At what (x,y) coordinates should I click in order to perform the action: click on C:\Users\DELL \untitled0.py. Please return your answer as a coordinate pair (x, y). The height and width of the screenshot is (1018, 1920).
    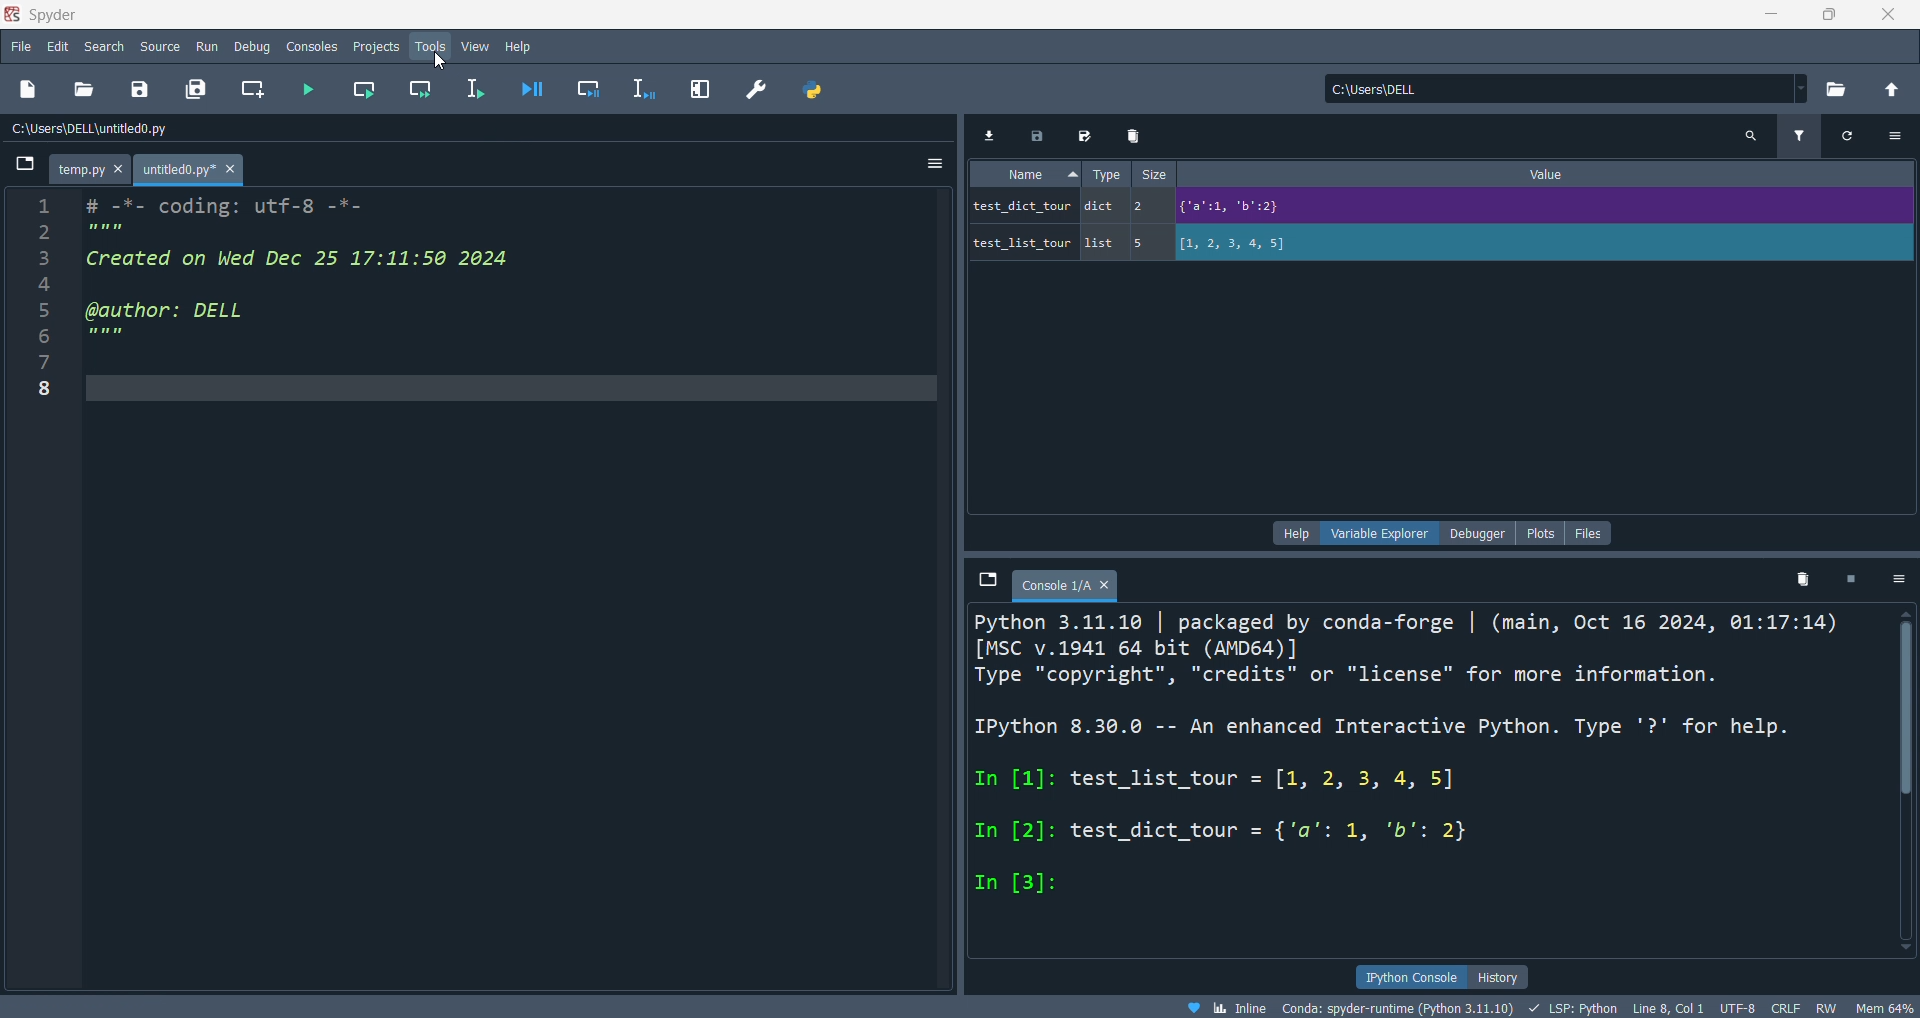
    Looking at the image, I should click on (134, 131).